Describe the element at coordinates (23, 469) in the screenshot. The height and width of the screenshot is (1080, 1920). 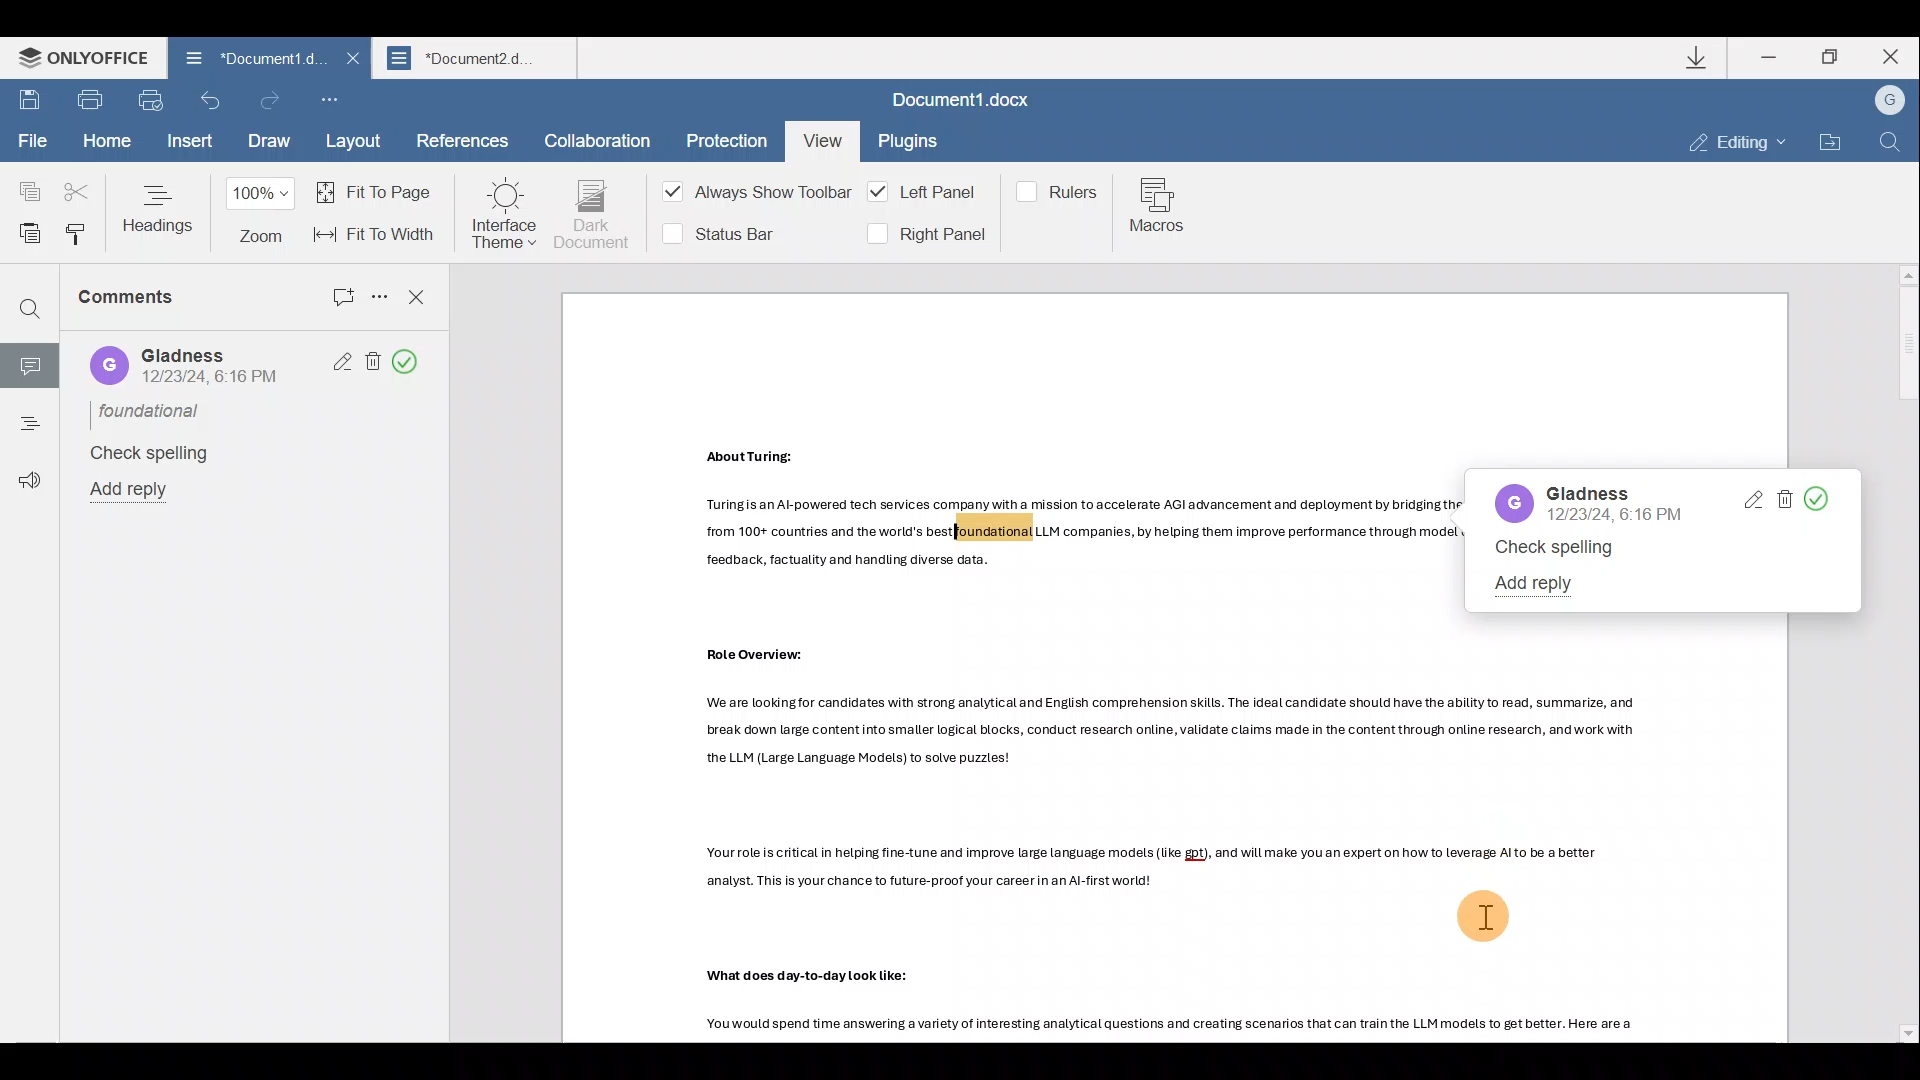
I see `Feedback & support` at that location.